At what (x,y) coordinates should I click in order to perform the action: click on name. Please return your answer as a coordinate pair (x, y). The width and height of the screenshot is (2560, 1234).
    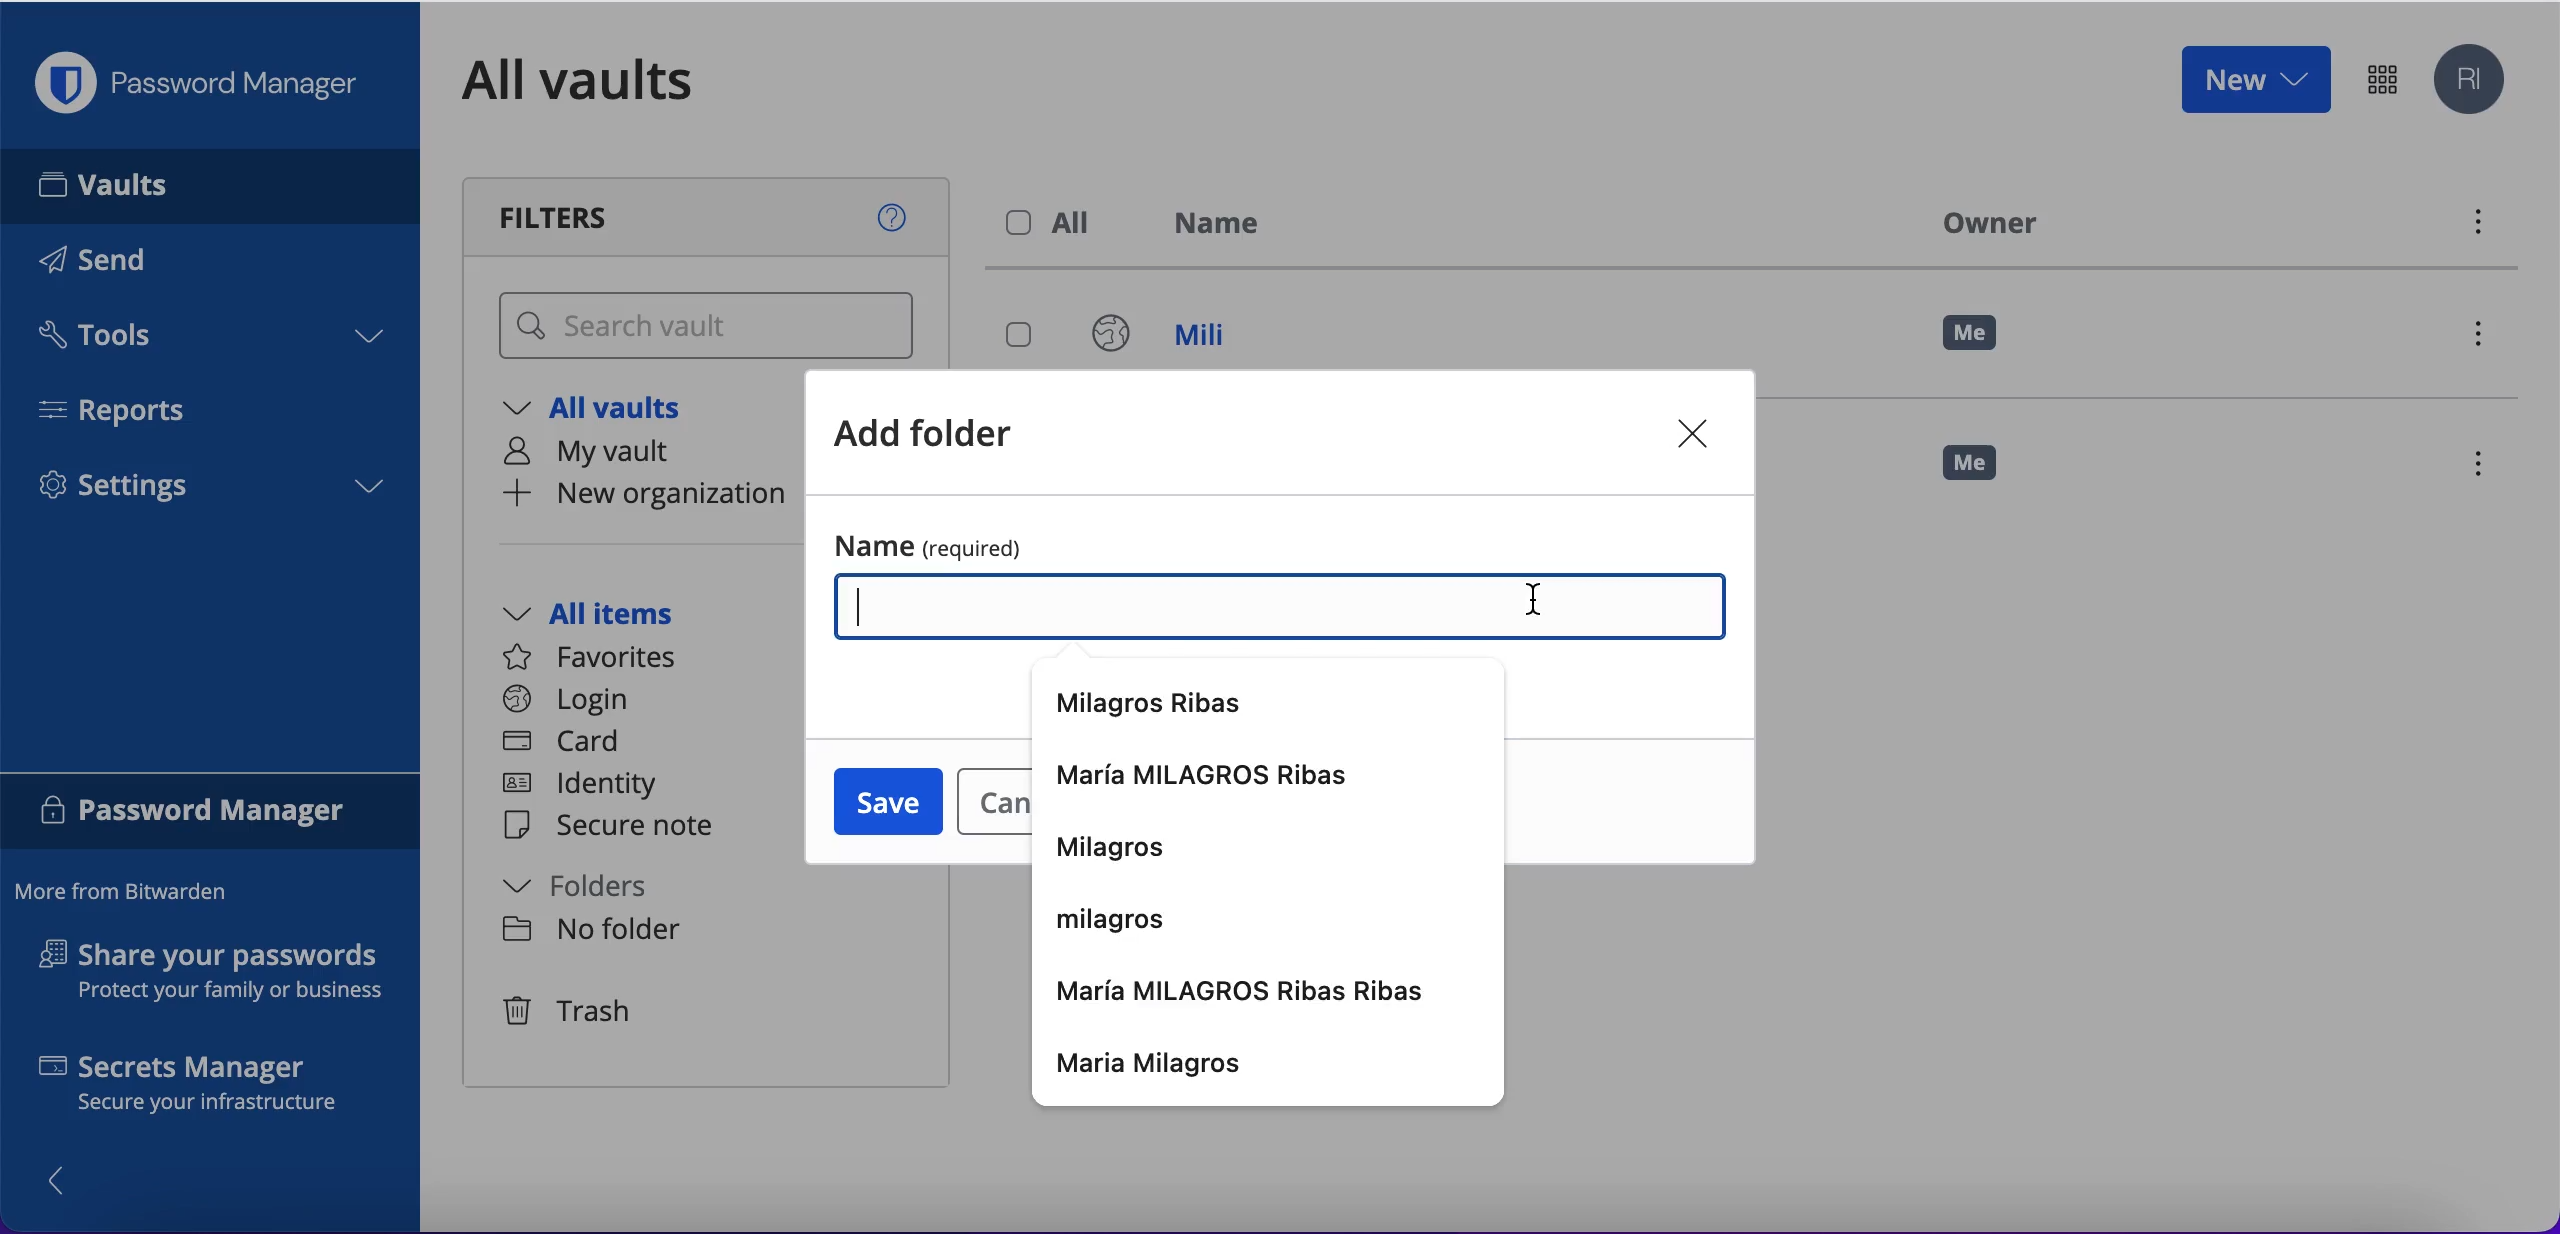
    Looking at the image, I should click on (1229, 227).